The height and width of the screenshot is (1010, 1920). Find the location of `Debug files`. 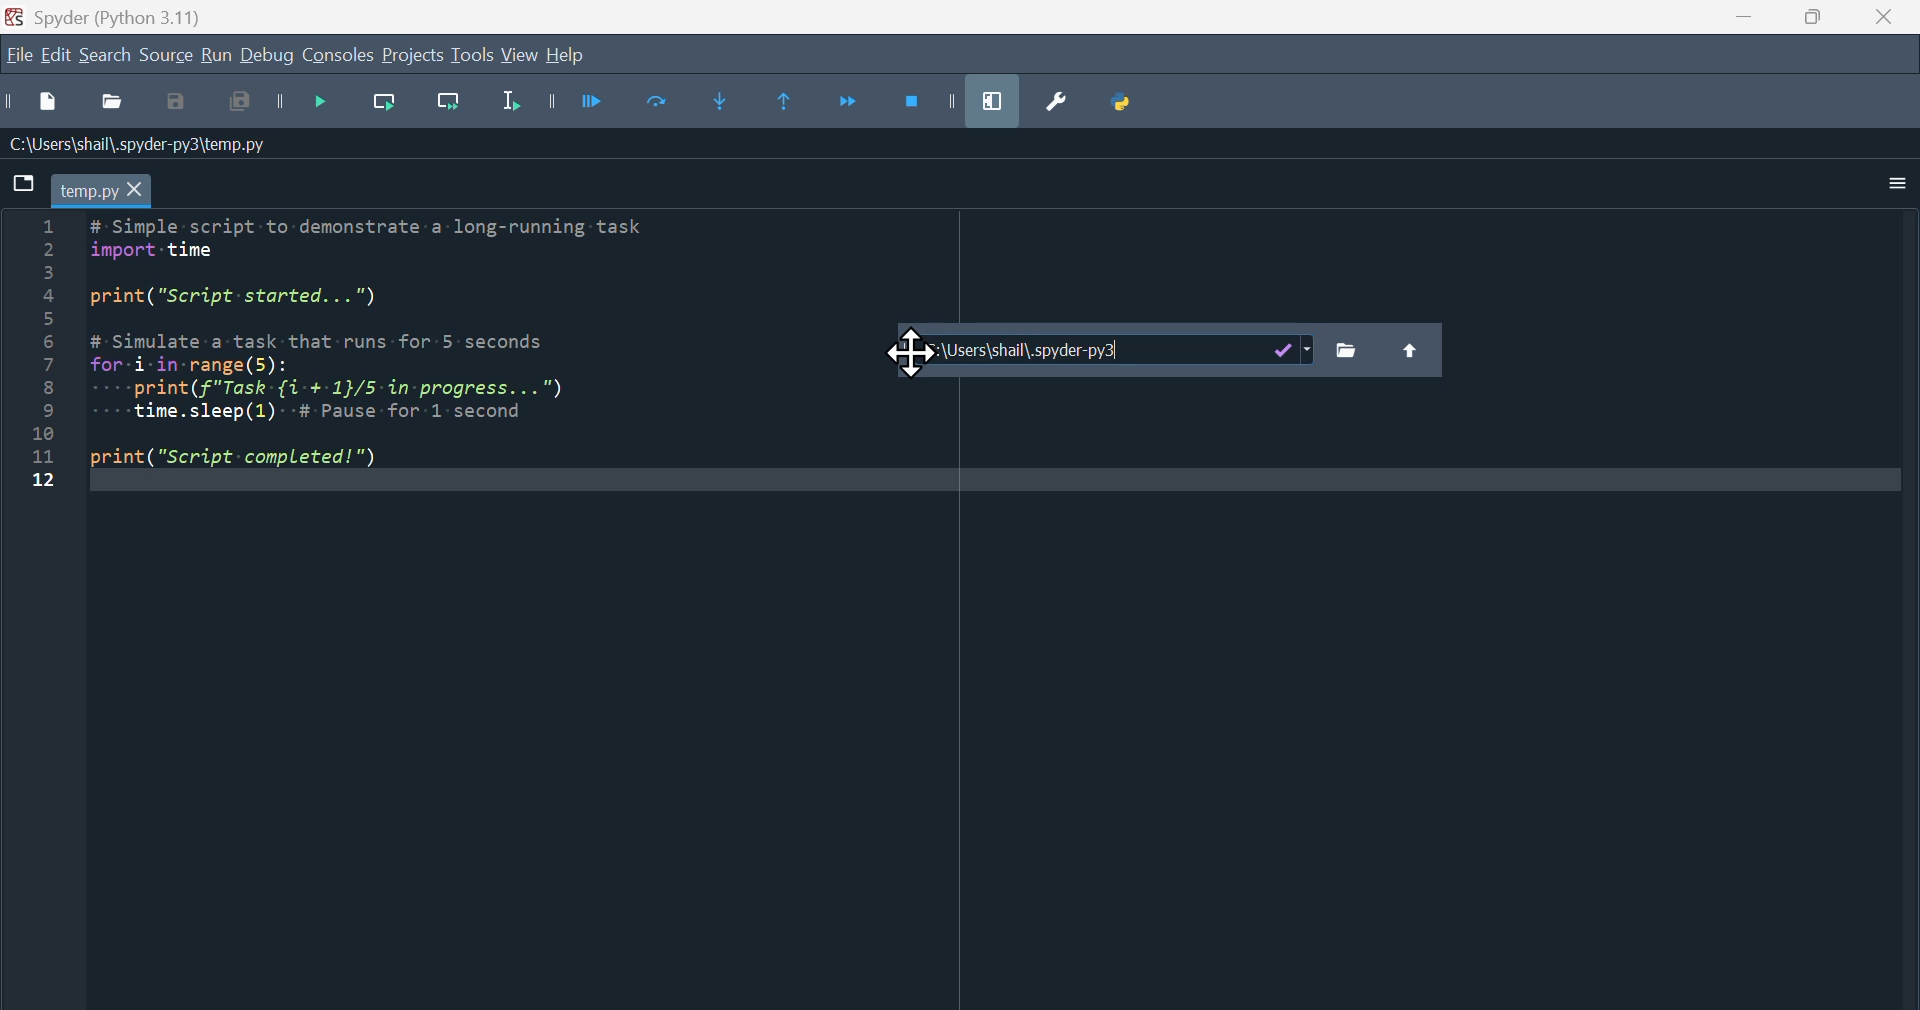

Debug files is located at coordinates (597, 105).